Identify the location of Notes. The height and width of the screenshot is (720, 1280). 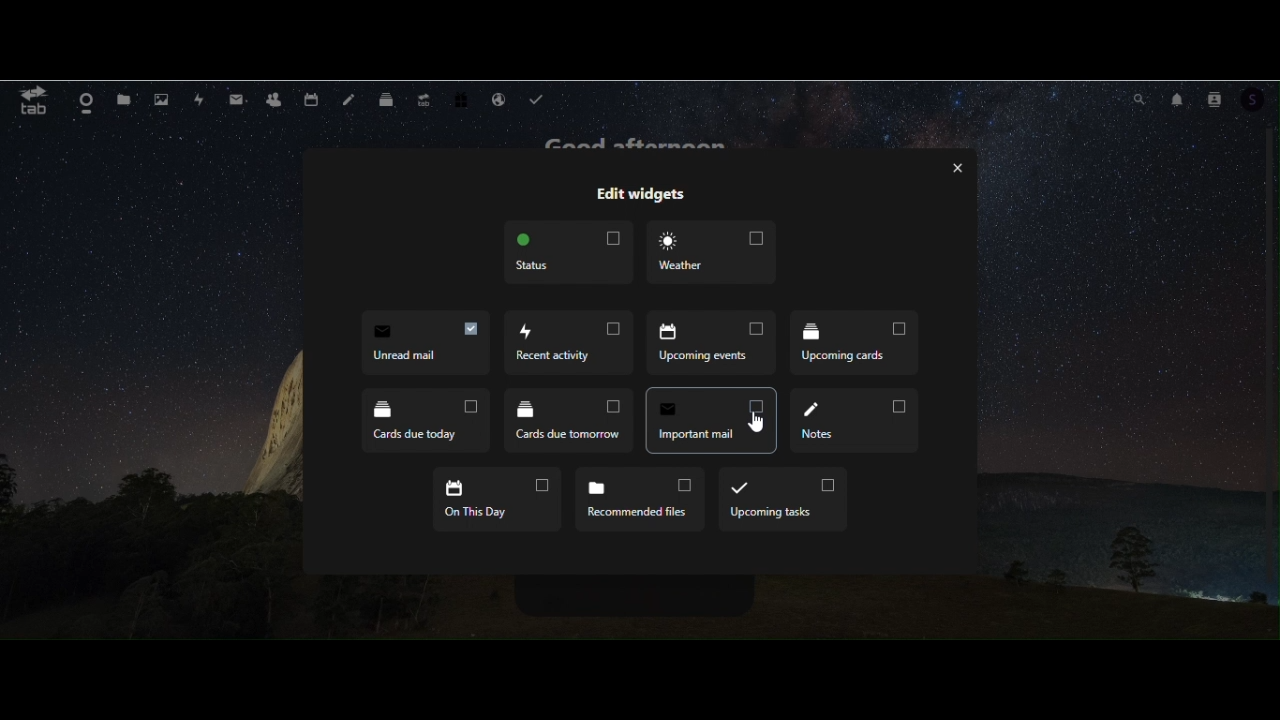
(857, 419).